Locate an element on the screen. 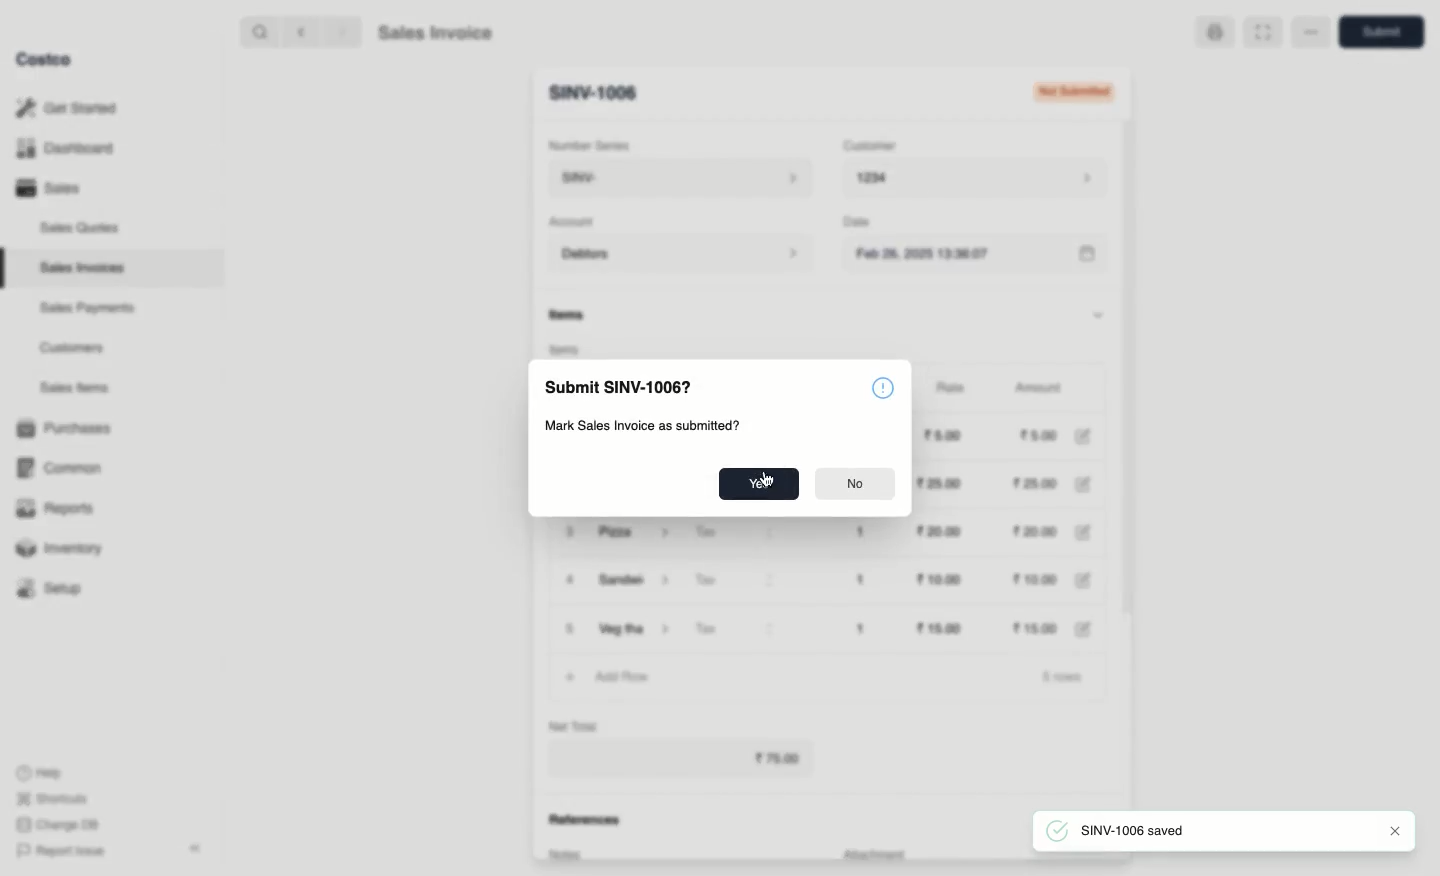 The image size is (1440, 876). Sales Quotes is located at coordinates (82, 227).